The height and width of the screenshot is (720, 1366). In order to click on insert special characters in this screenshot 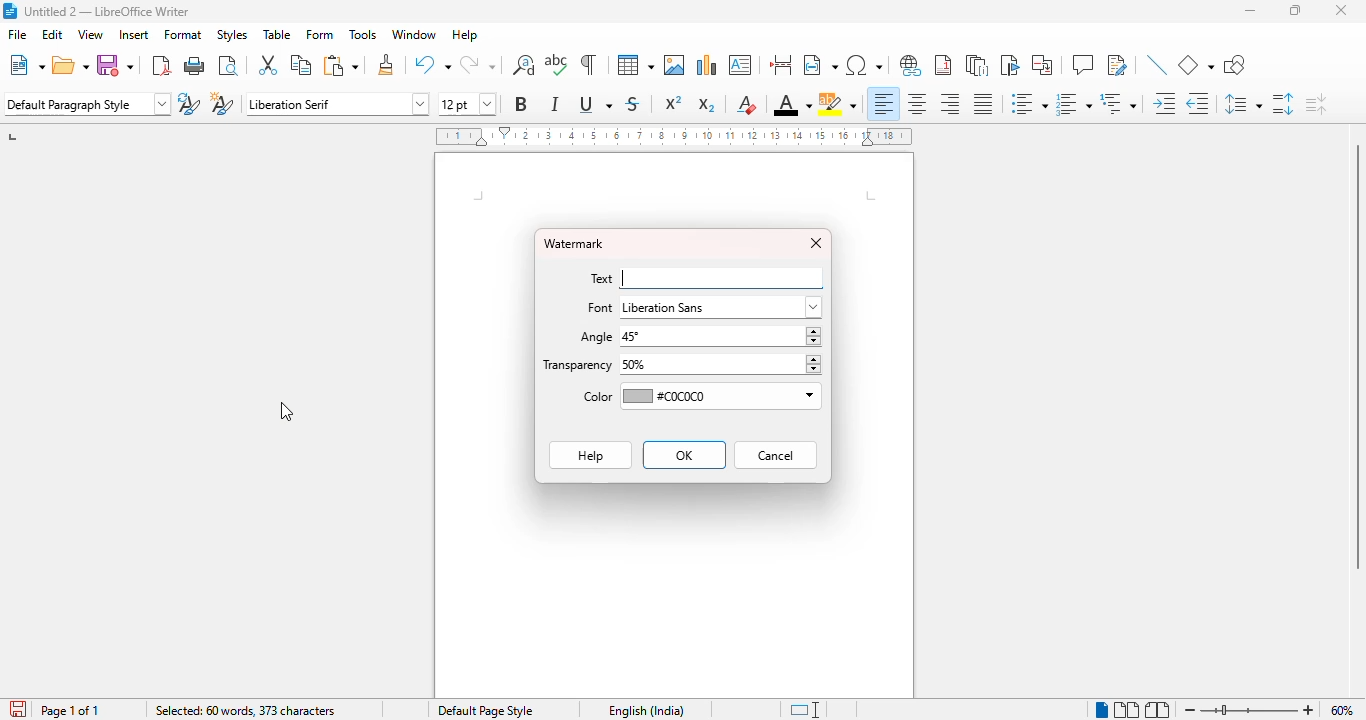, I will do `click(863, 65)`.